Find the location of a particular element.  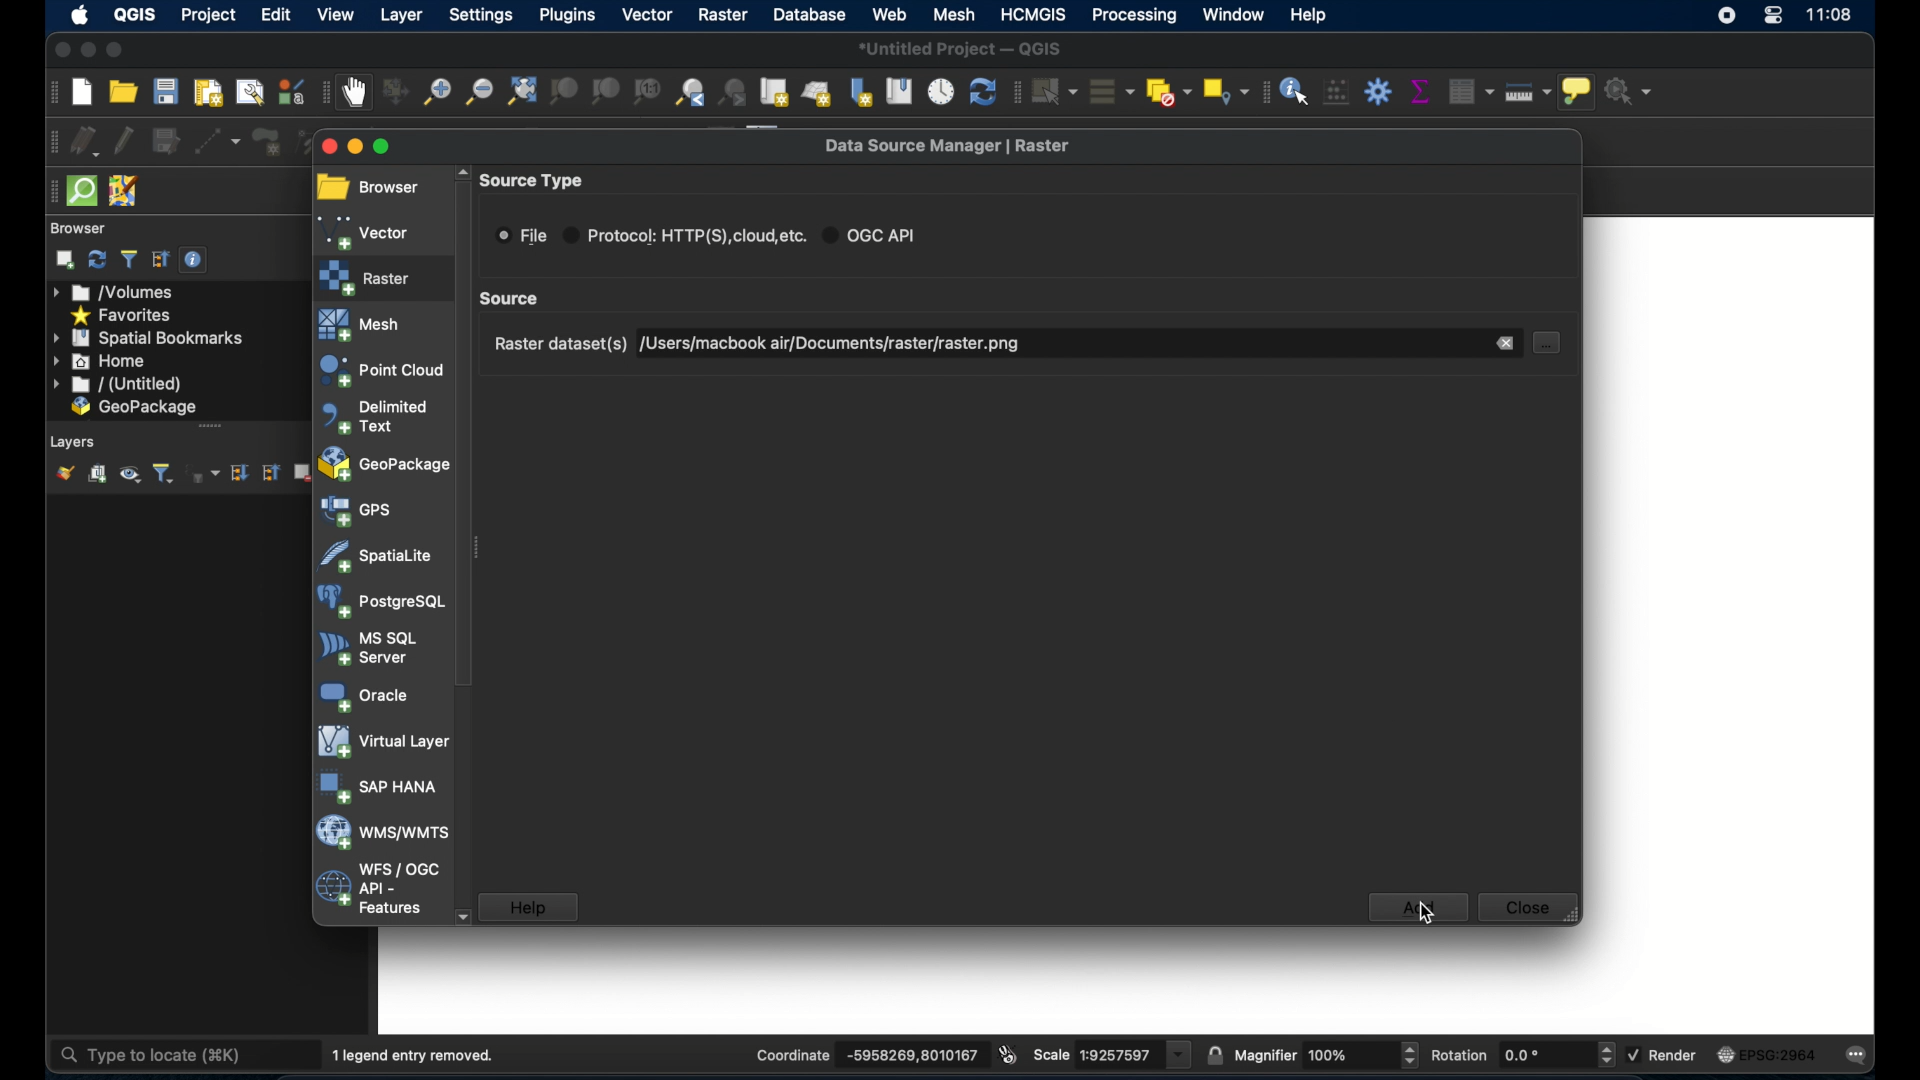

show layout manager is located at coordinates (247, 93).